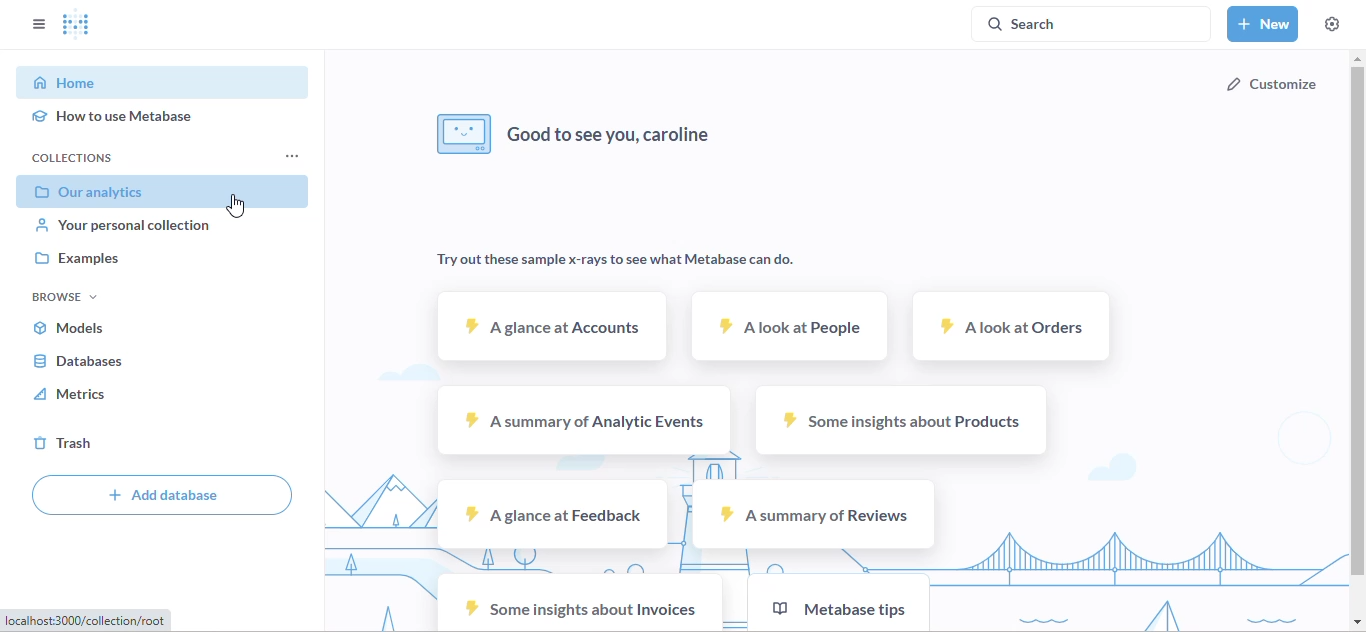  What do you see at coordinates (79, 361) in the screenshot?
I see `databases` at bounding box center [79, 361].